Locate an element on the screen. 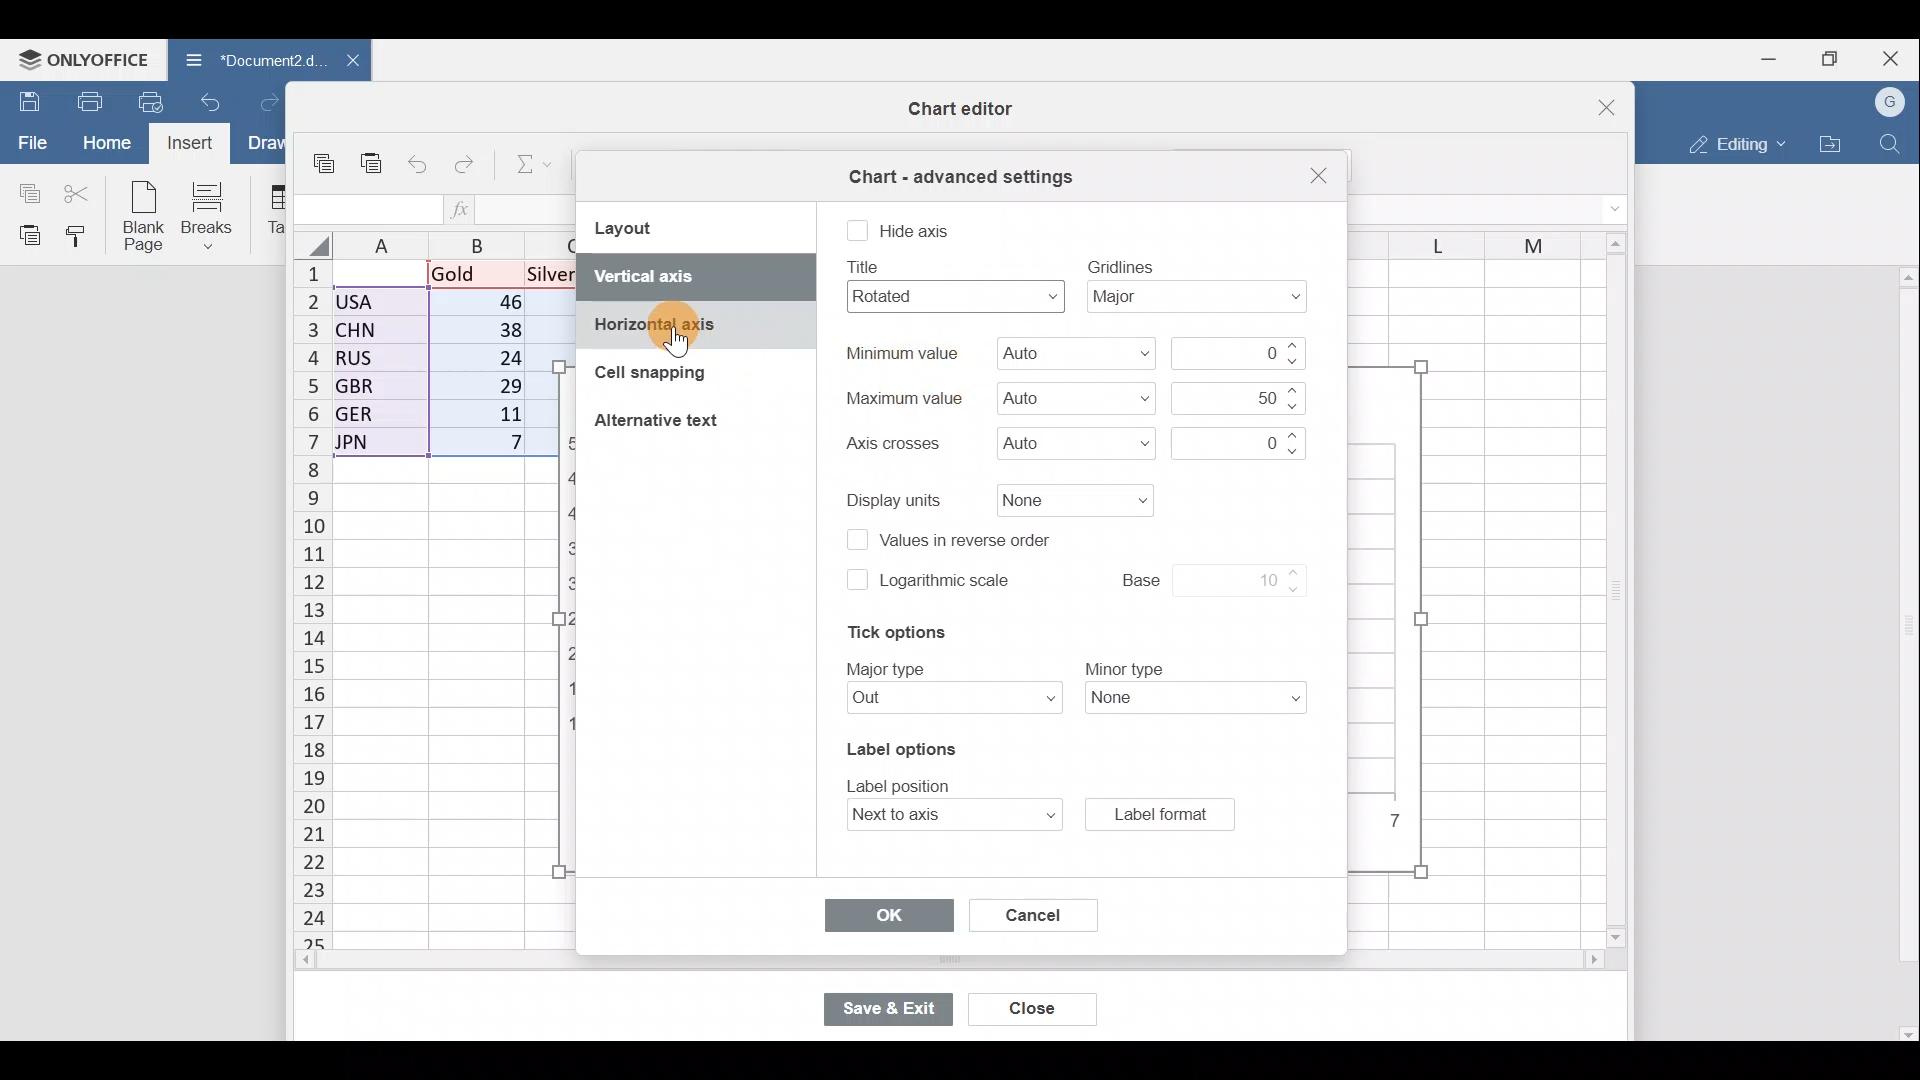 This screenshot has height=1080, width=1920. Display units is located at coordinates (1074, 501).